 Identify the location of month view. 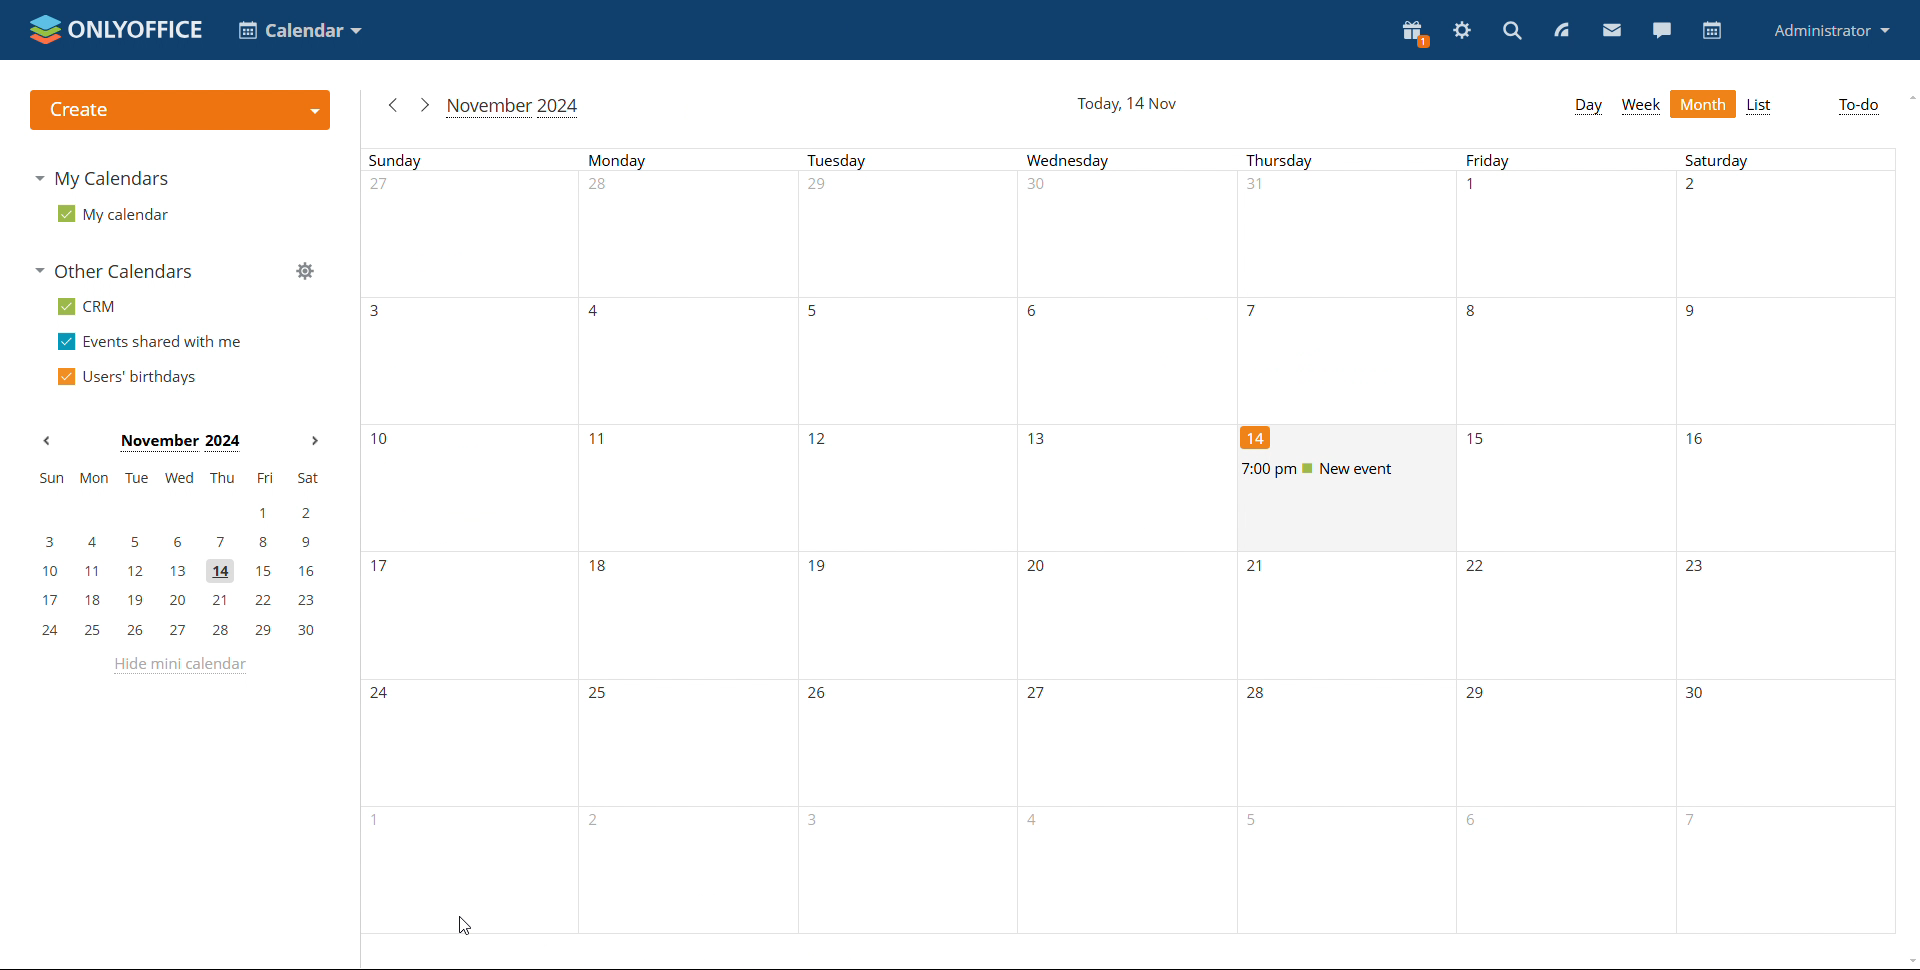
(1704, 103).